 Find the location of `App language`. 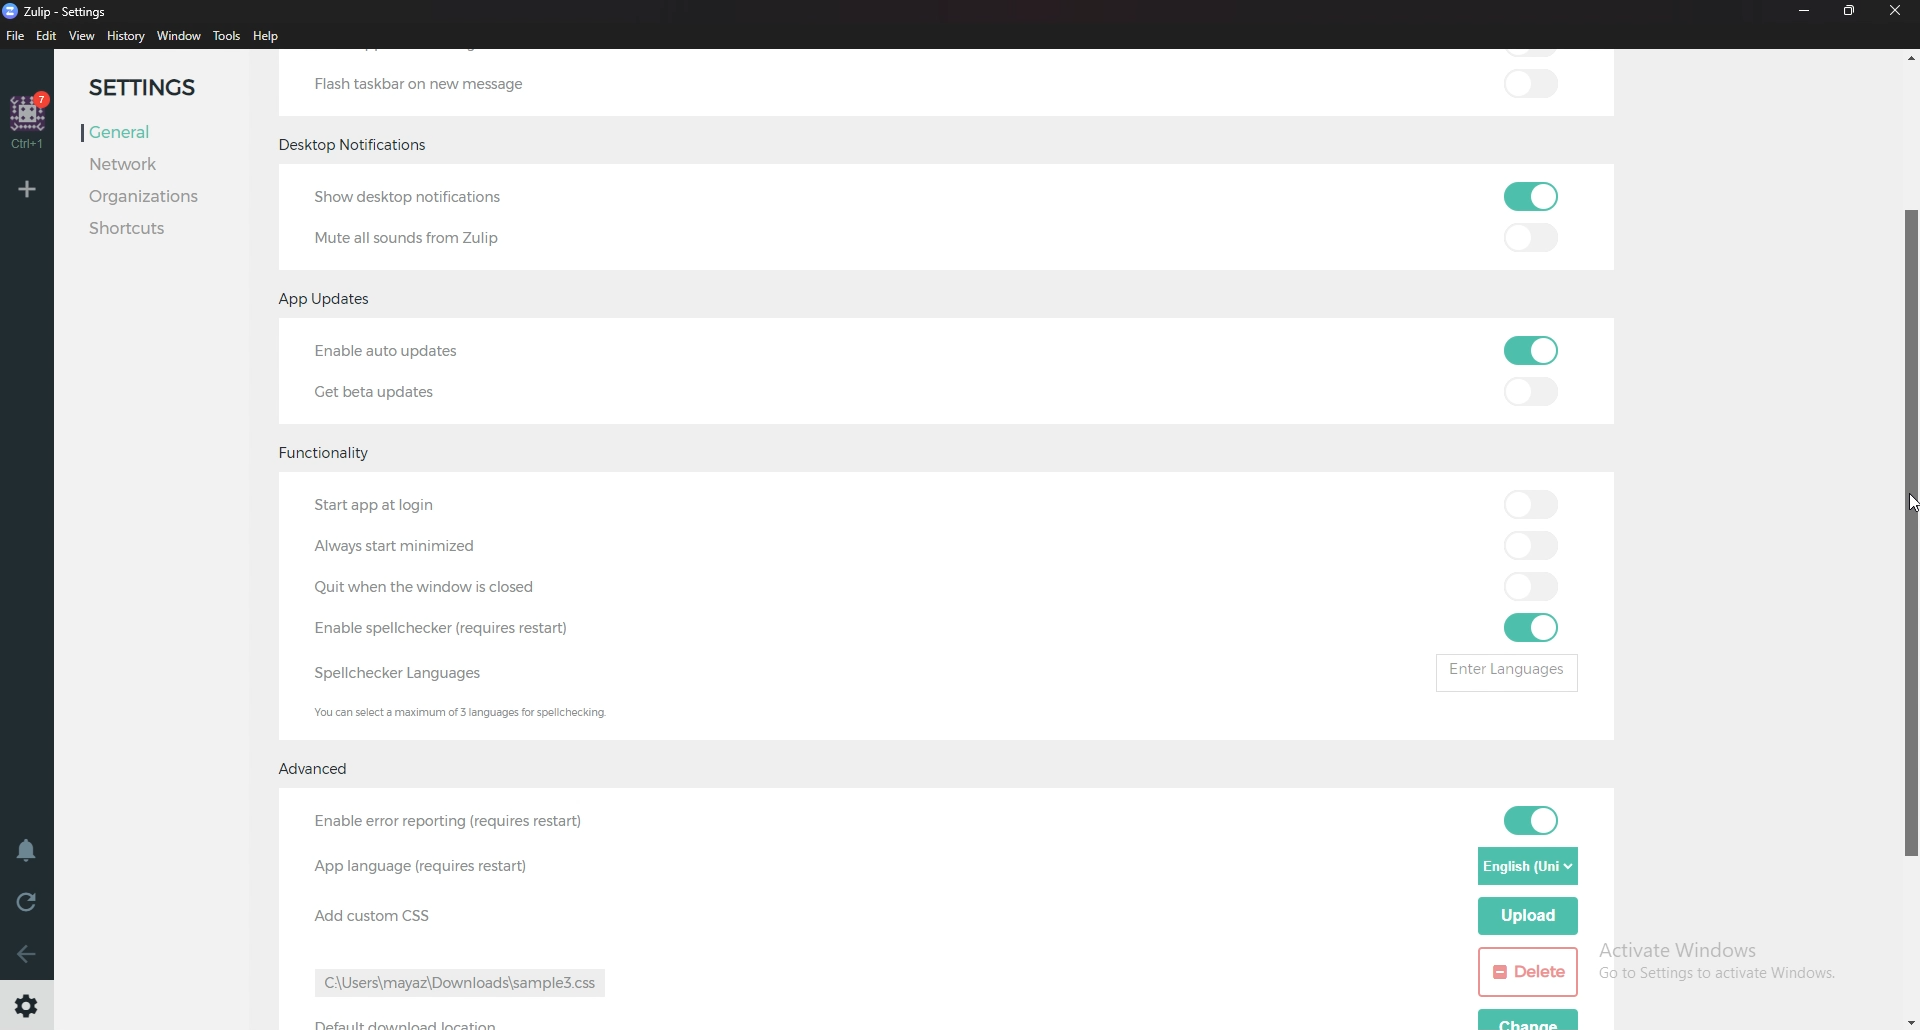

App language is located at coordinates (423, 865).